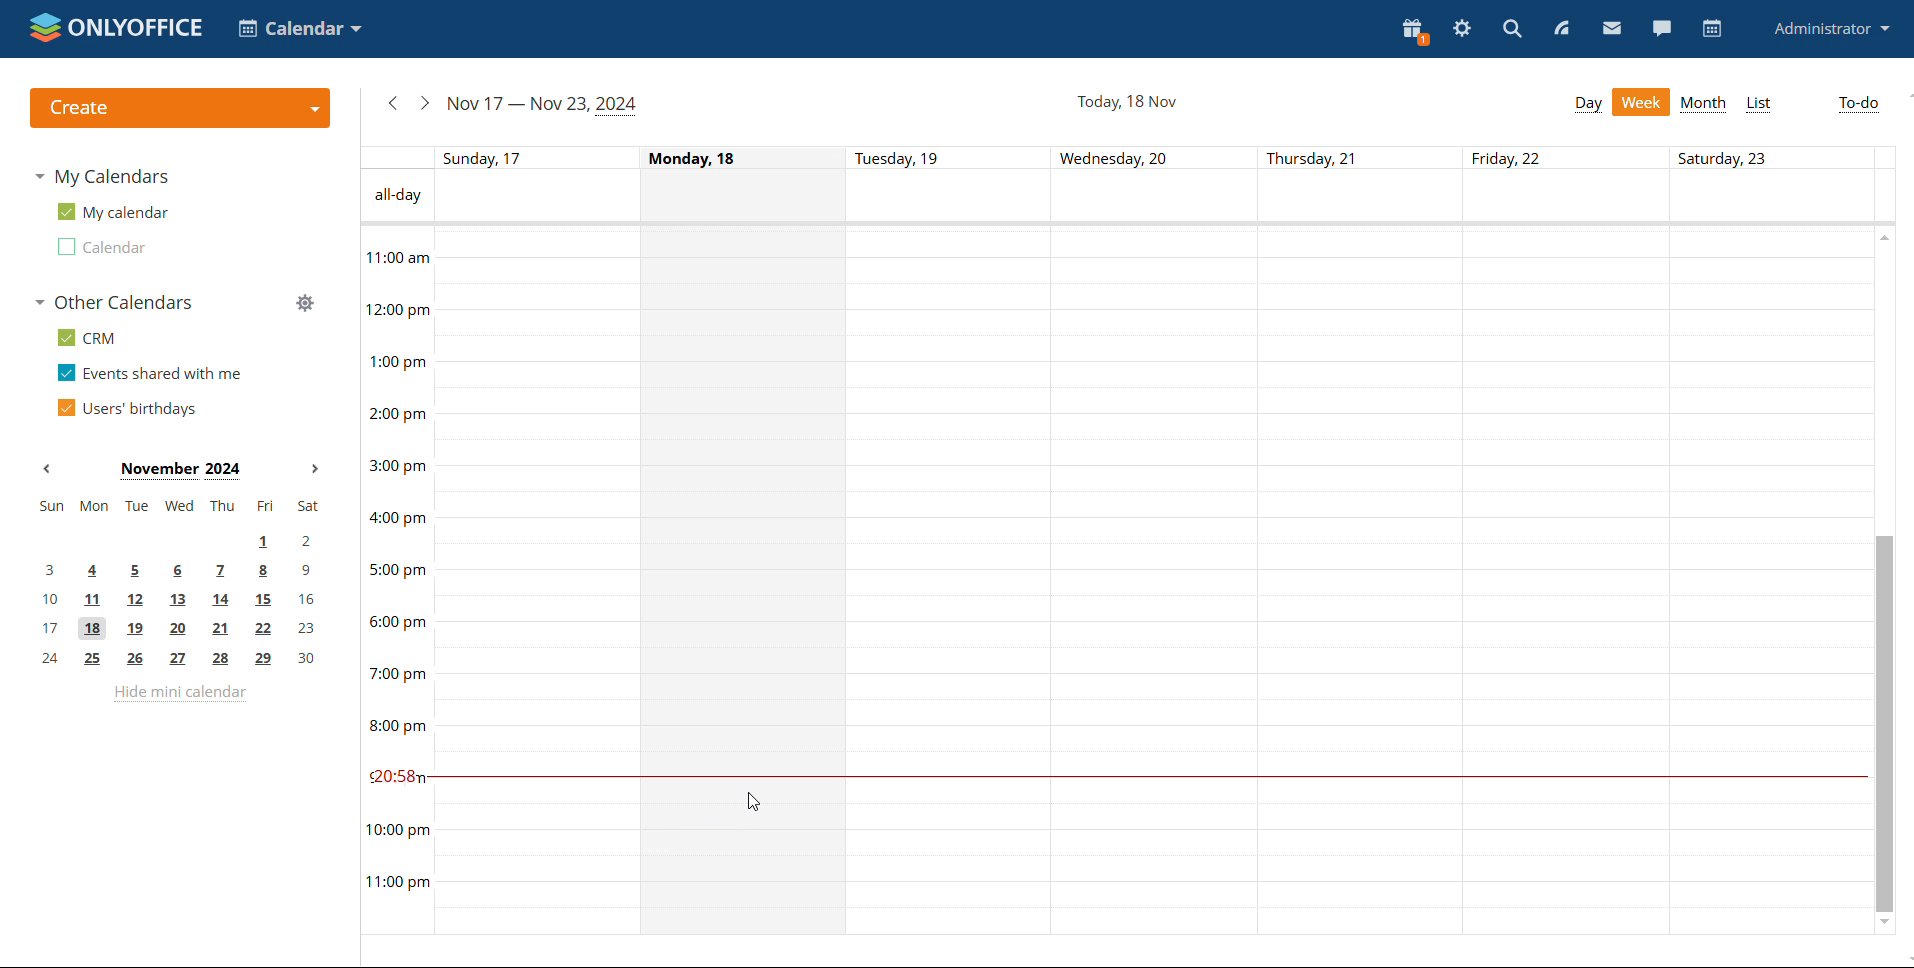 This screenshot has height=968, width=1914. I want to click on scroll down, so click(1883, 923).